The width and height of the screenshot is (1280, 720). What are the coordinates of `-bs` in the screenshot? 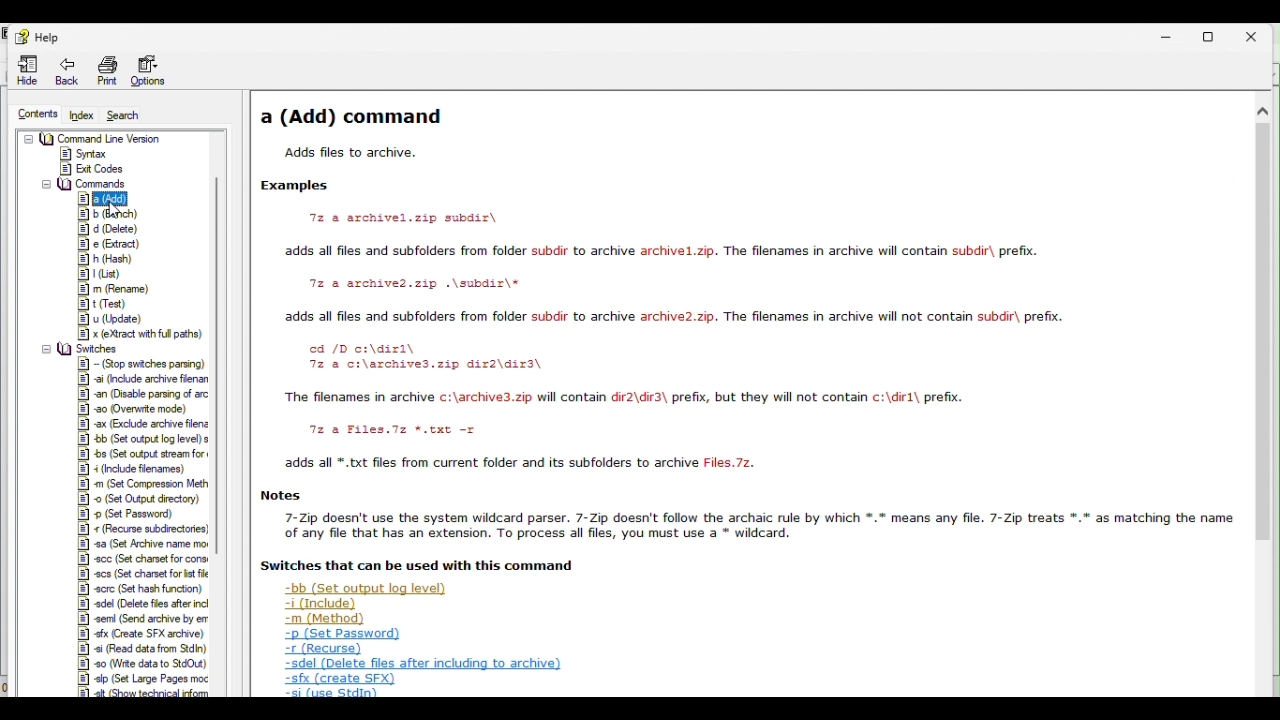 It's located at (143, 453).